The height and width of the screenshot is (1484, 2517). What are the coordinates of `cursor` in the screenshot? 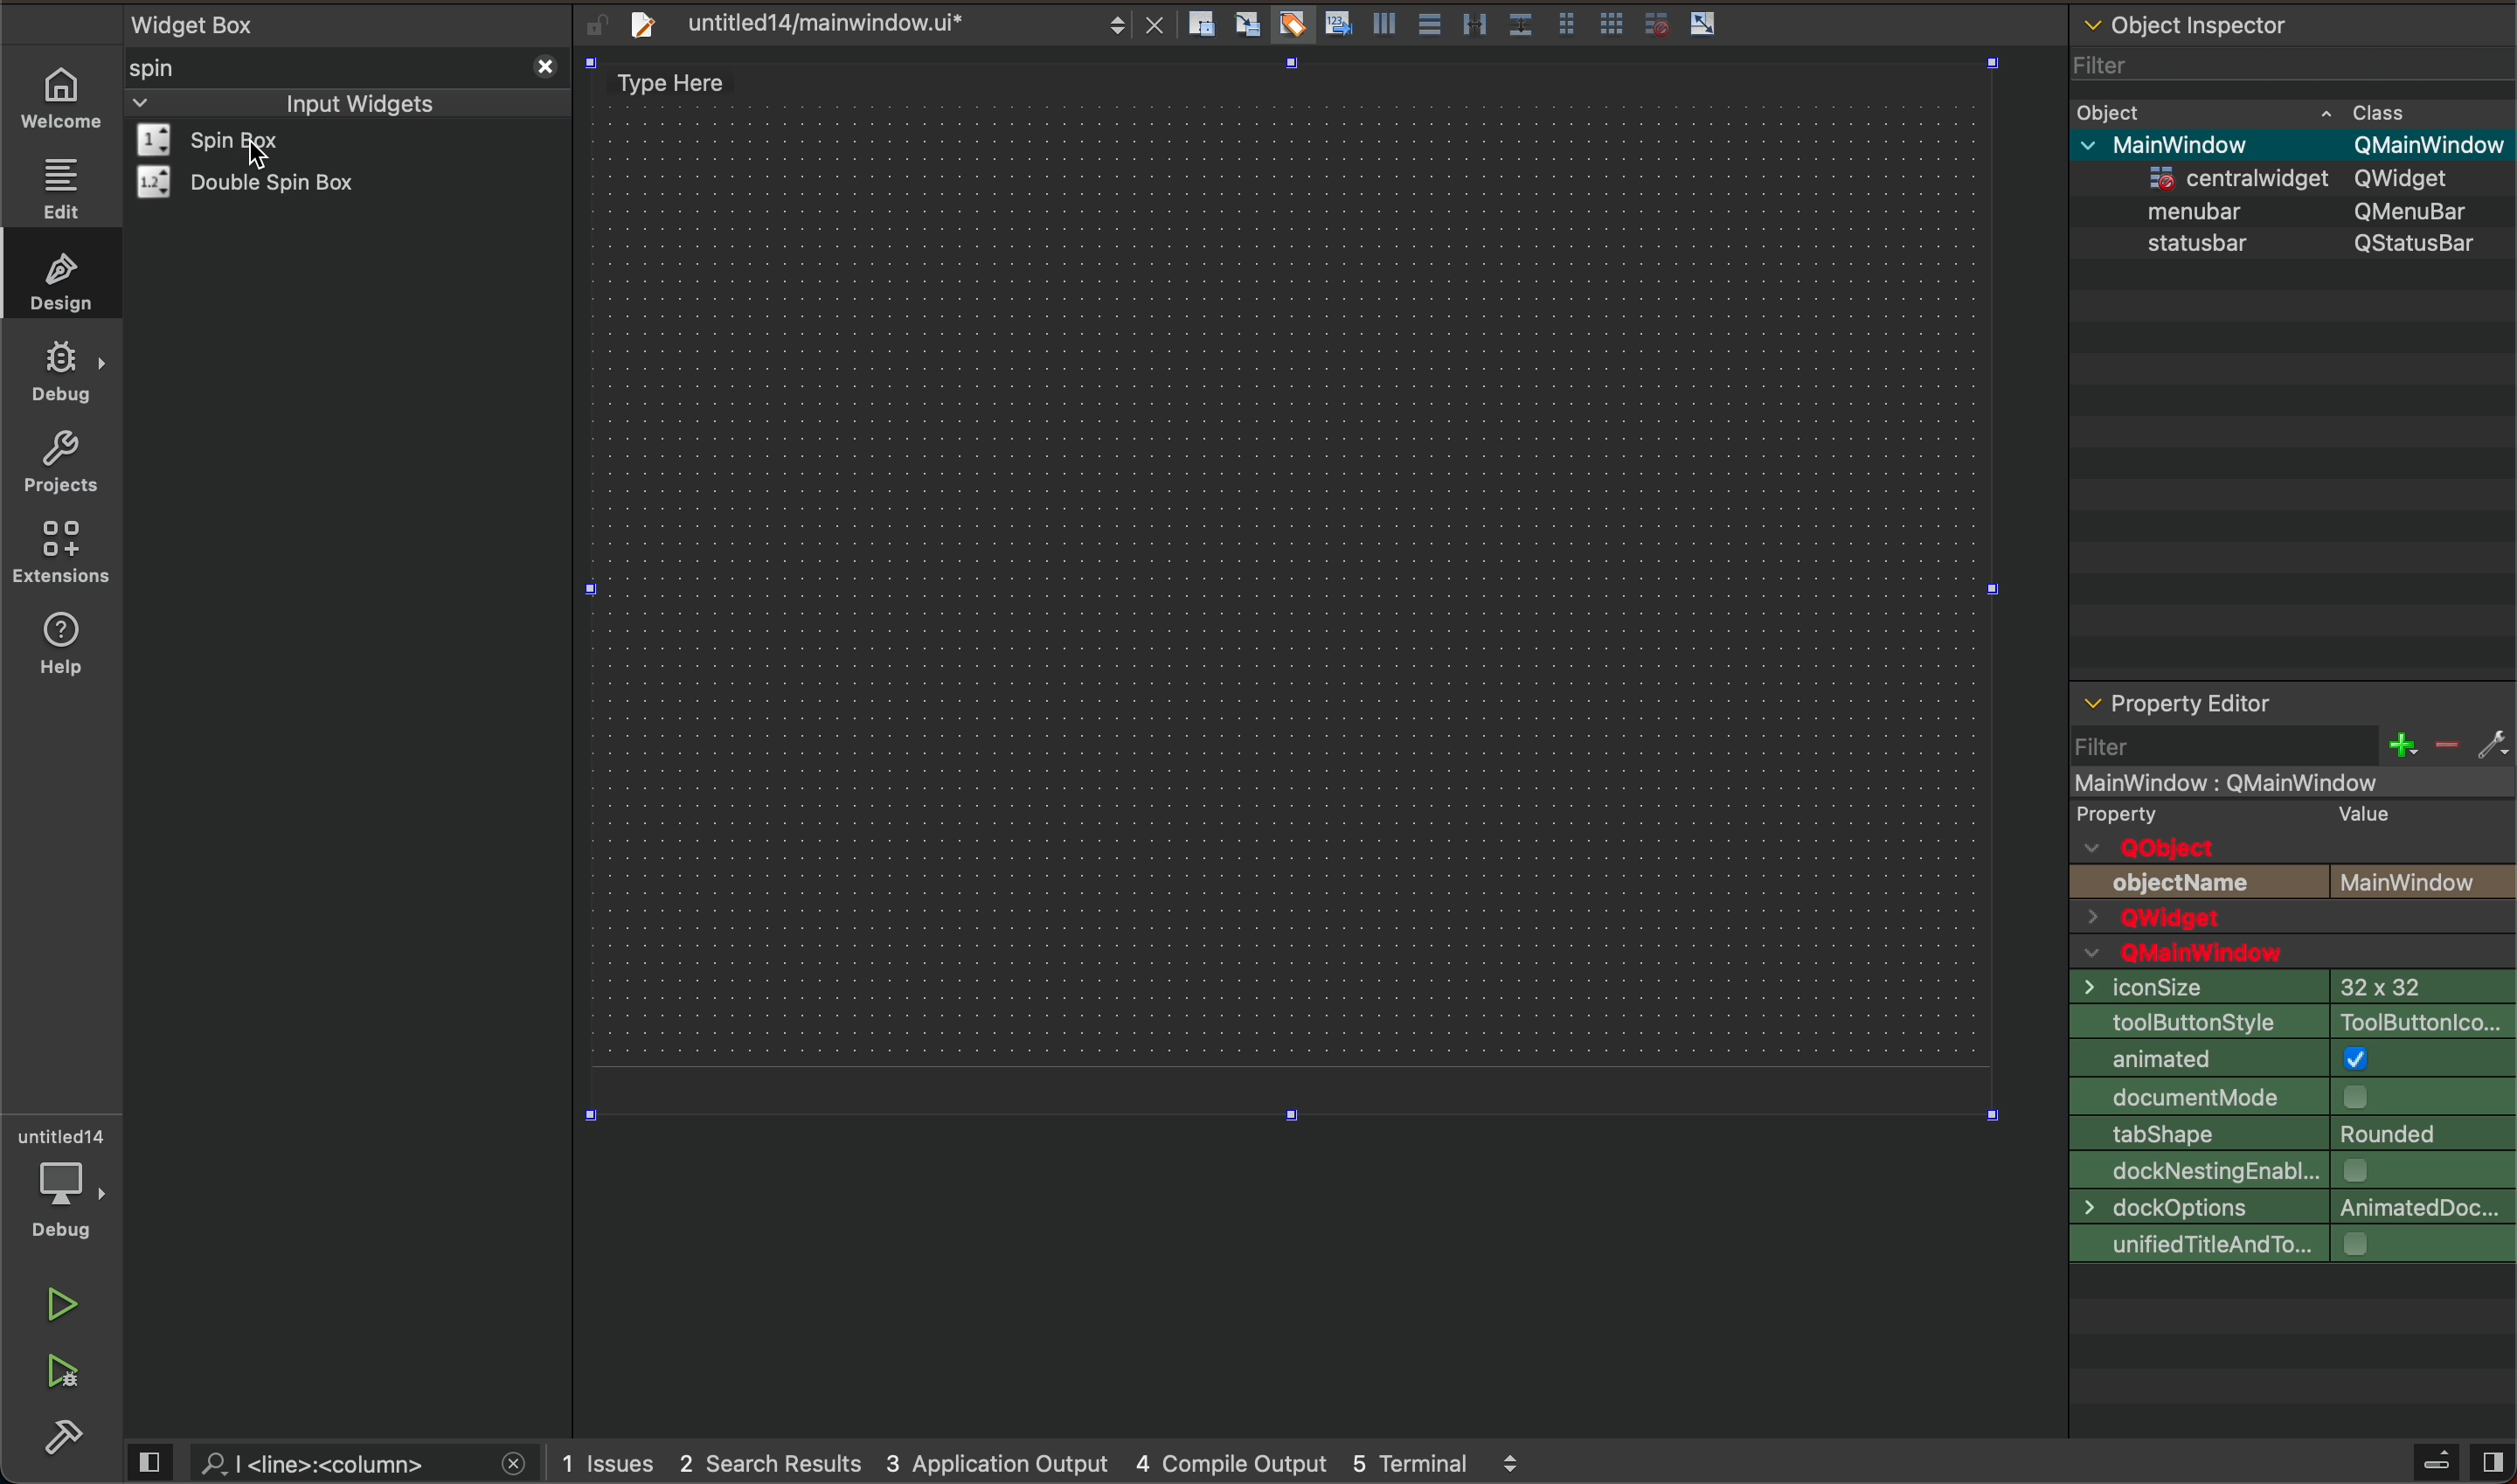 It's located at (262, 155).